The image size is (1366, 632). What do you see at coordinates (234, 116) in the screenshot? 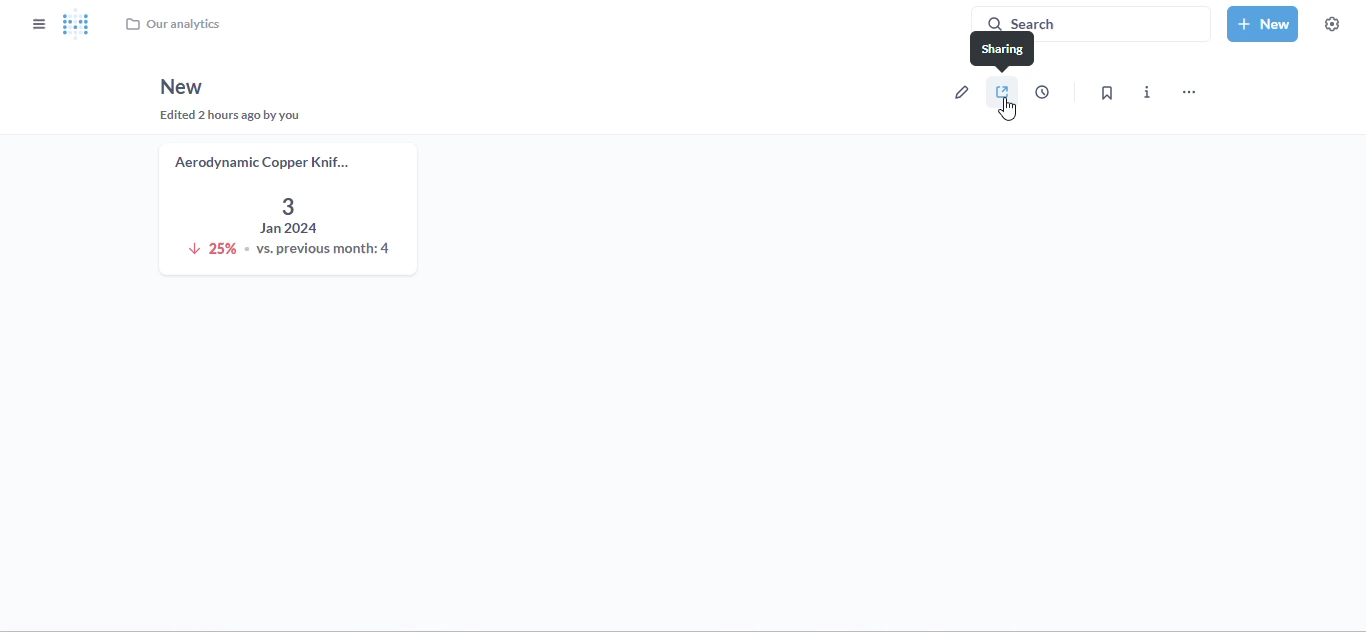
I see `edited 2 hours ago by you` at bounding box center [234, 116].